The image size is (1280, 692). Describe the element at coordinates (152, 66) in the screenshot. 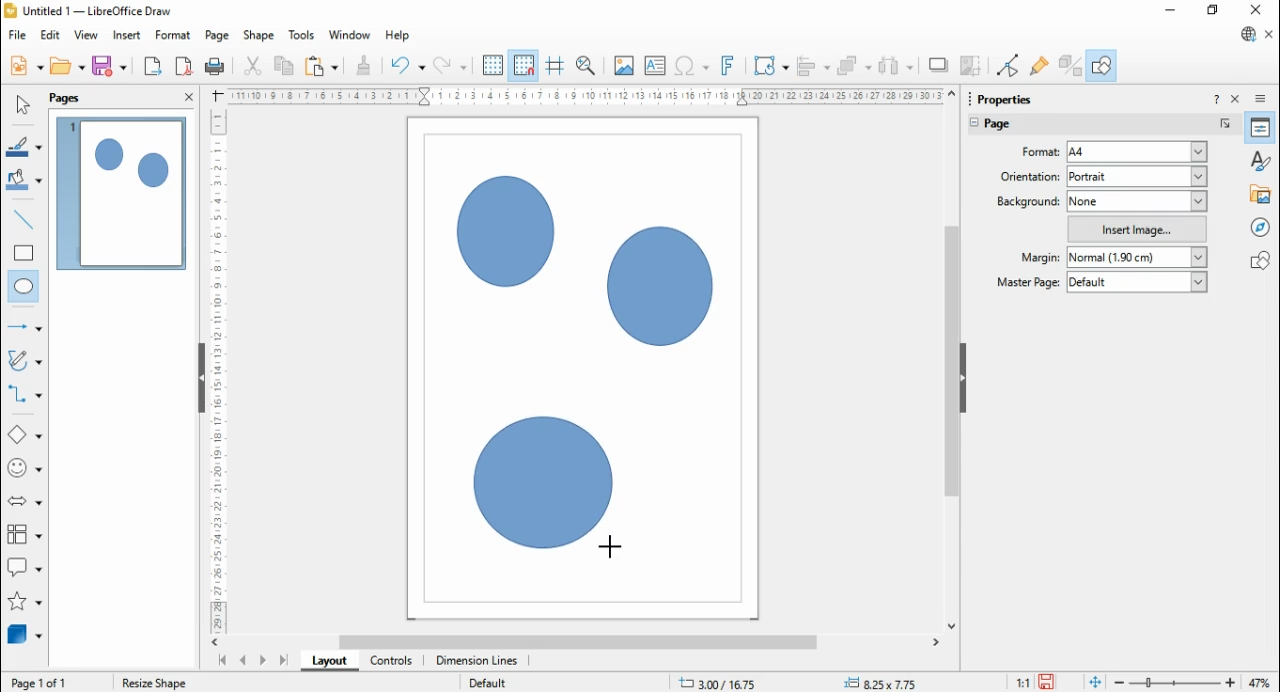

I see `export` at that location.